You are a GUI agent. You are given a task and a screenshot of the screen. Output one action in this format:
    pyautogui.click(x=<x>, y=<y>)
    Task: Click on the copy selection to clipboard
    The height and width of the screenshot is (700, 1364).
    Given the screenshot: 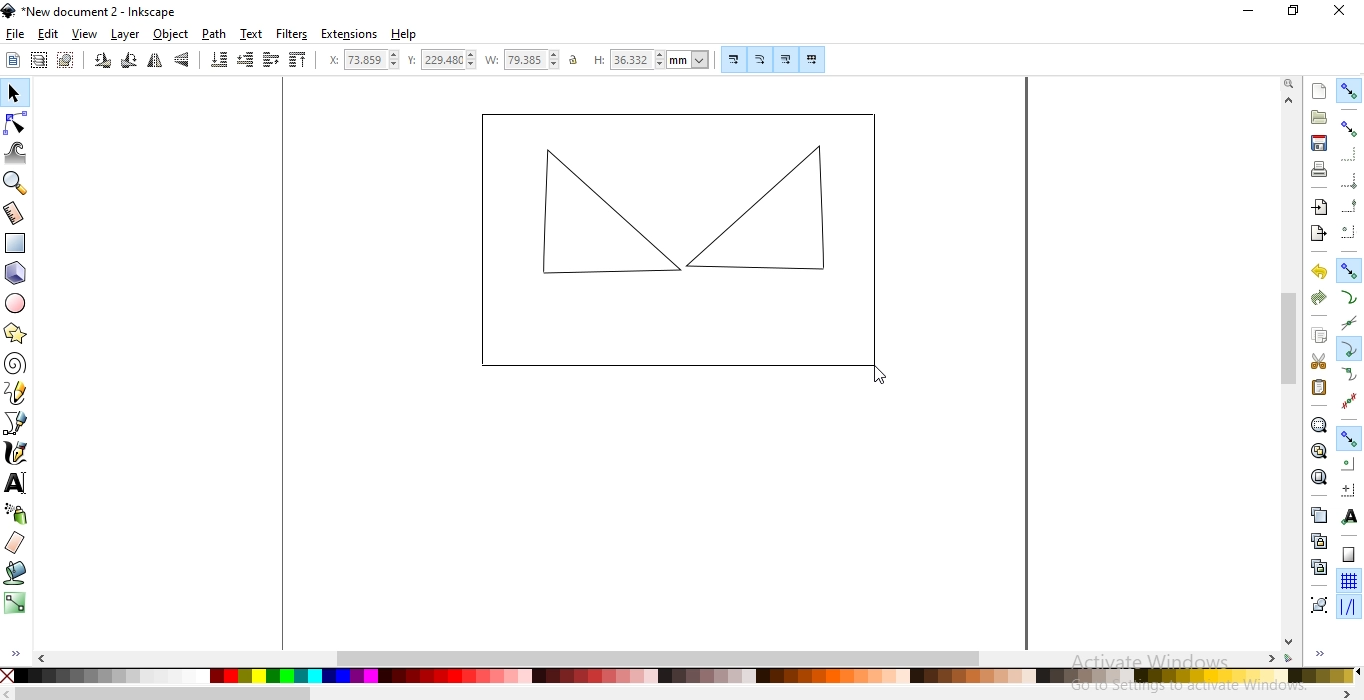 What is the action you would take?
    pyautogui.click(x=1320, y=337)
    